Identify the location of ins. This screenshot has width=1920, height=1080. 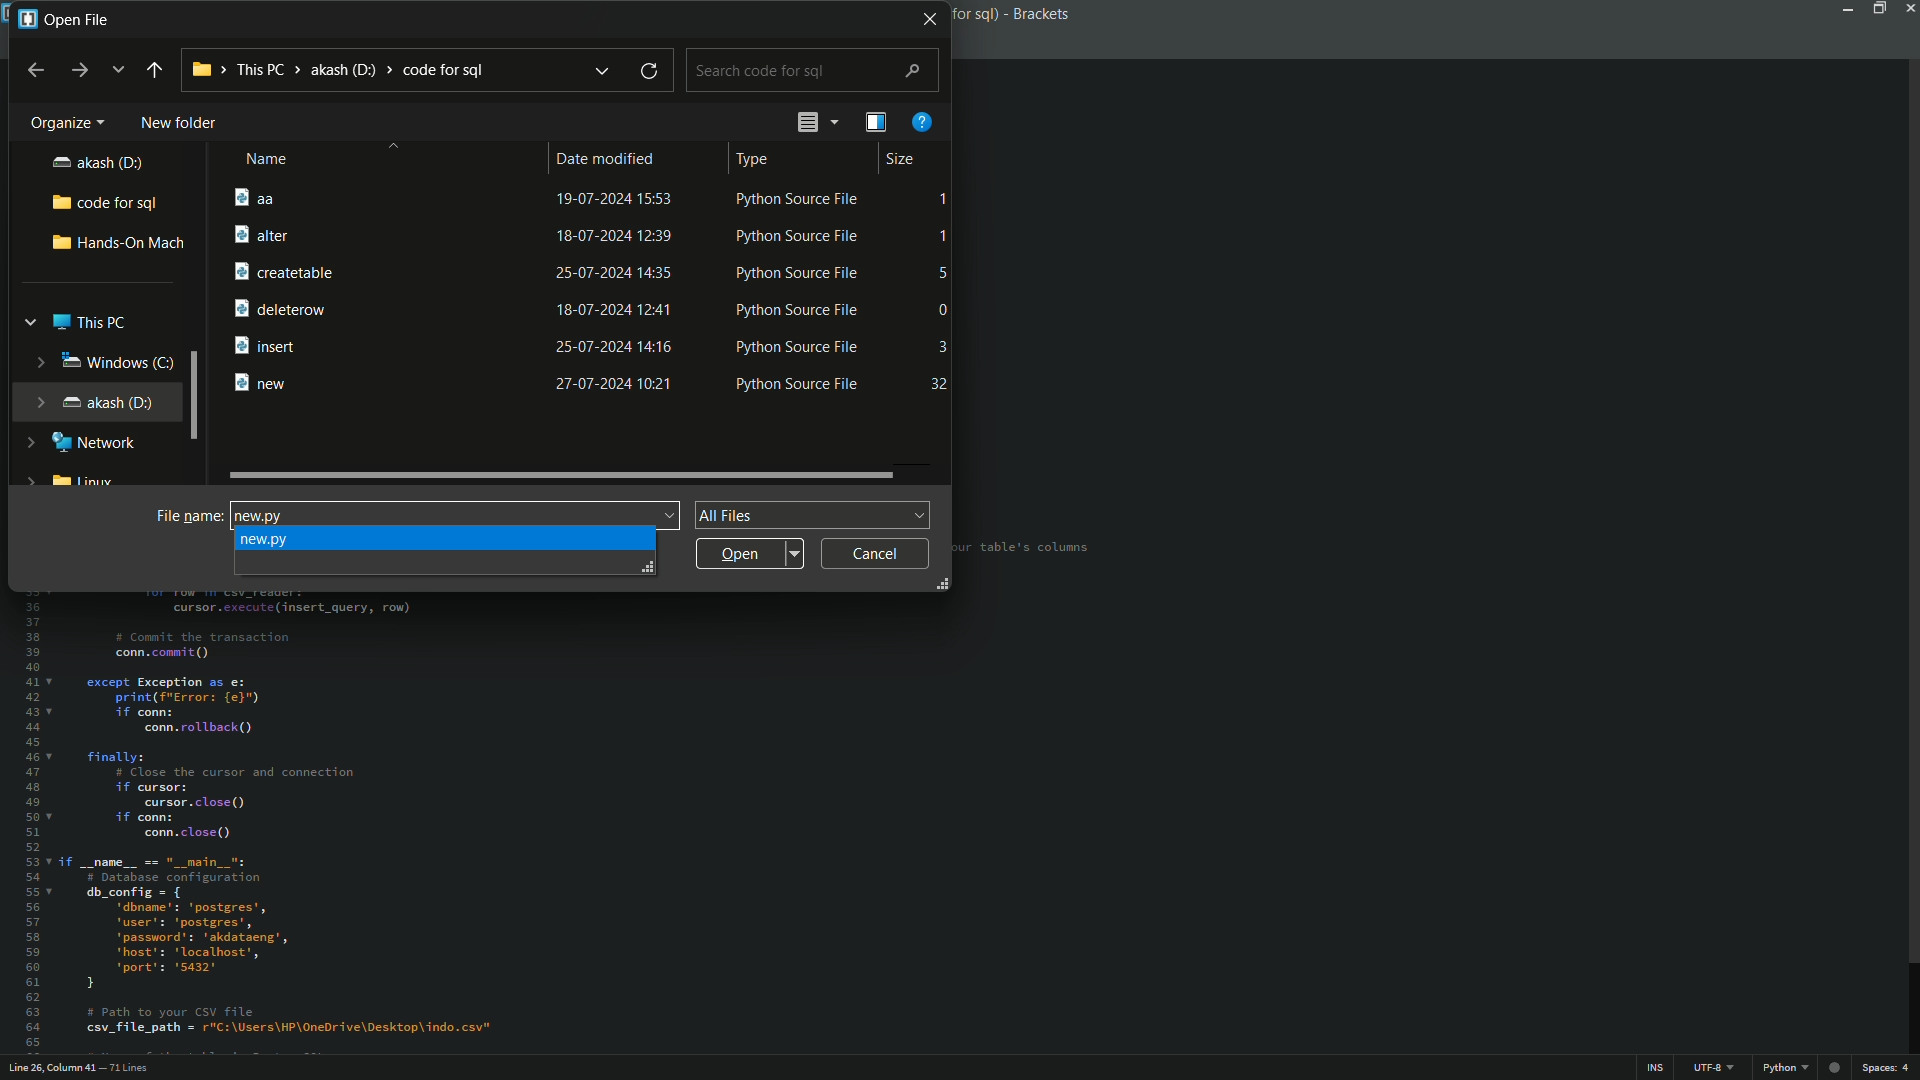
(1657, 1068).